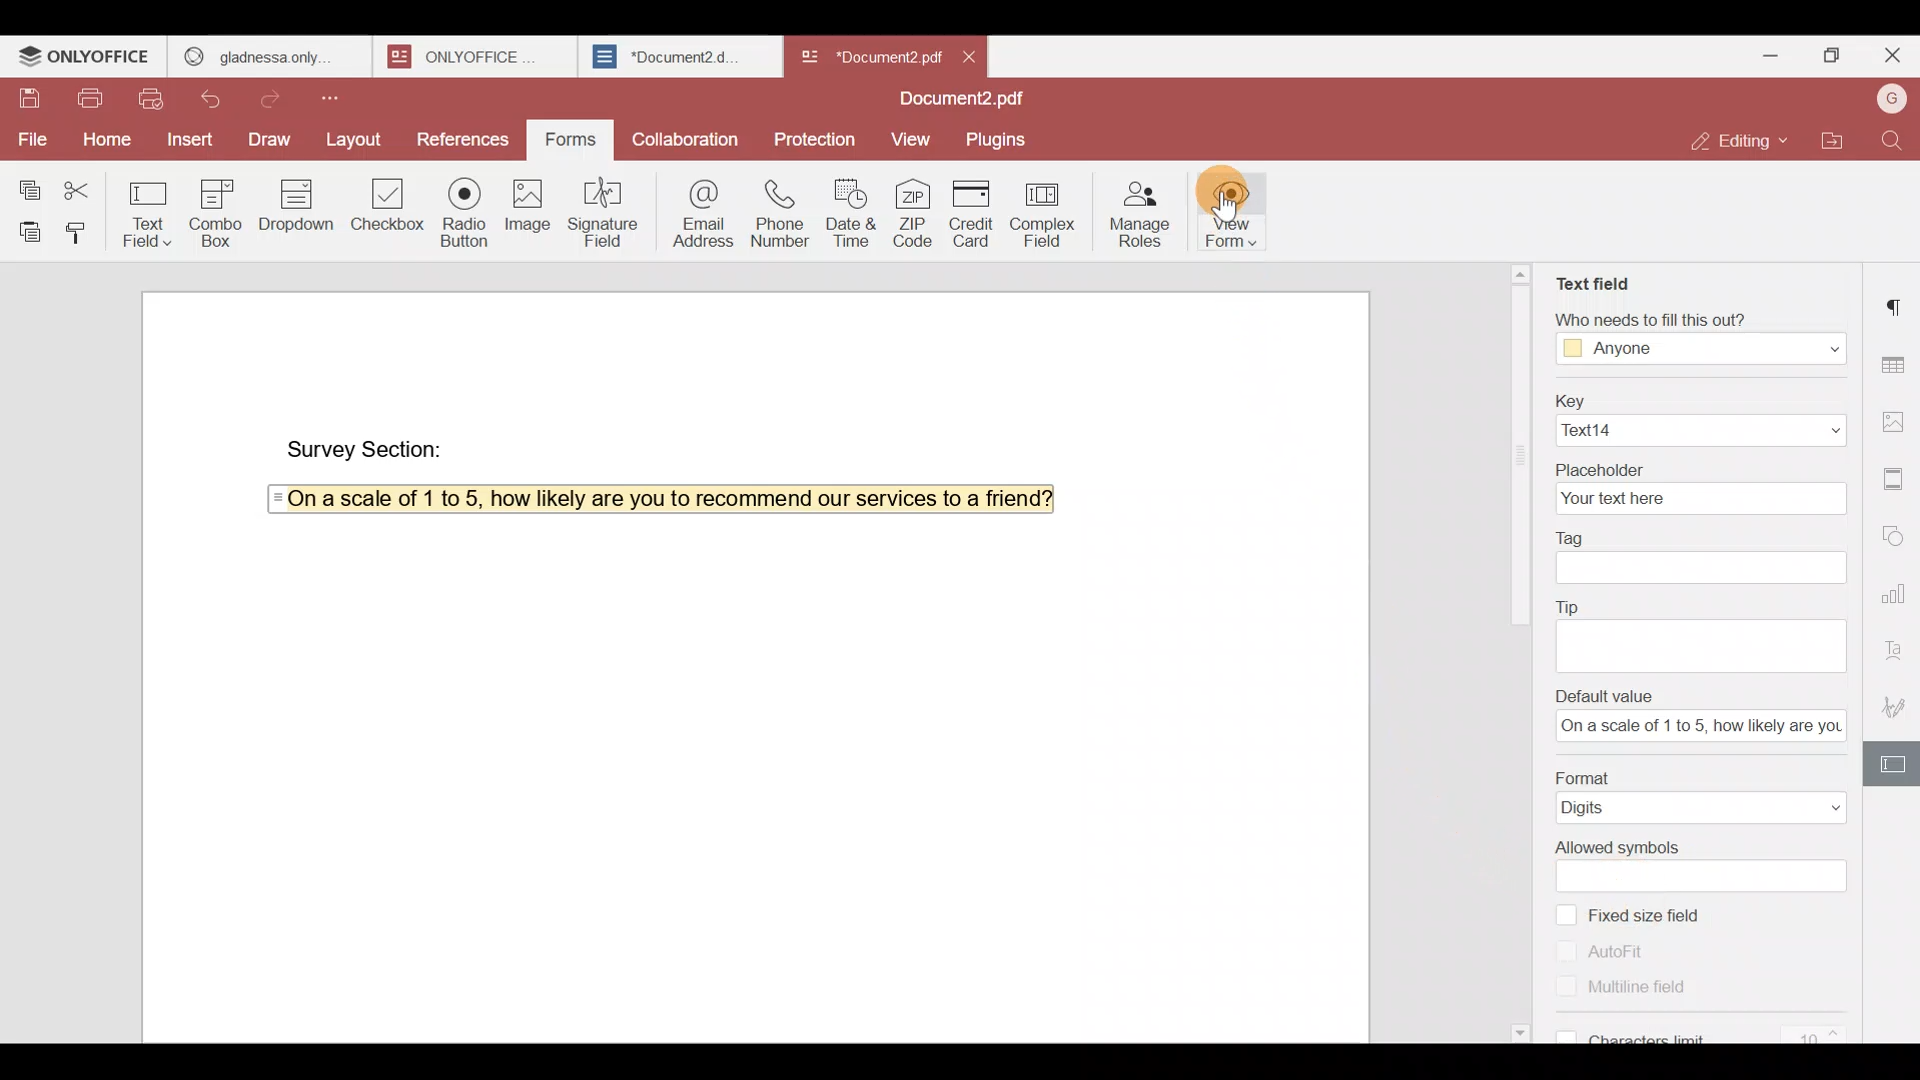 This screenshot has height=1080, width=1920. Describe the element at coordinates (190, 144) in the screenshot. I see `Insert` at that location.